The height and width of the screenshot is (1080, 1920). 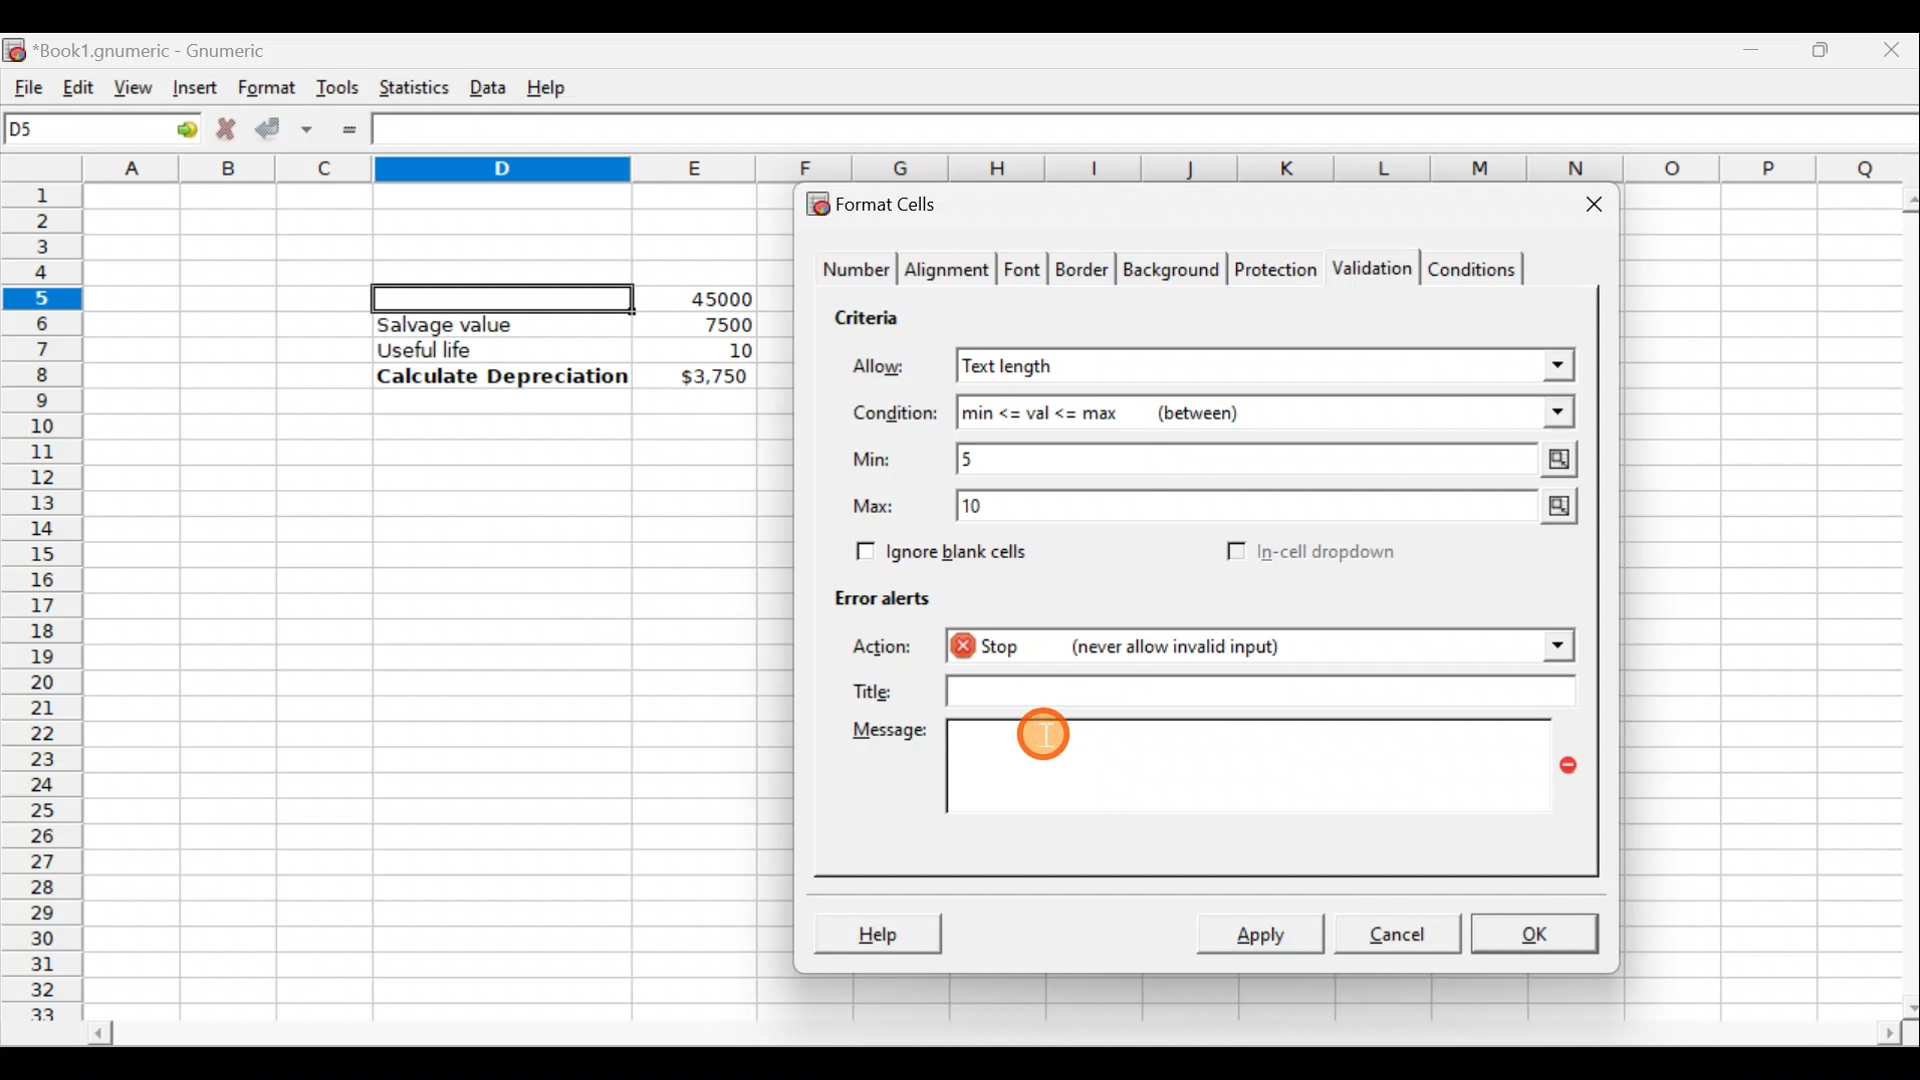 What do you see at coordinates (484, 324) in the screenshot?
I see `Salvage value` at bounding box center [484, 324].